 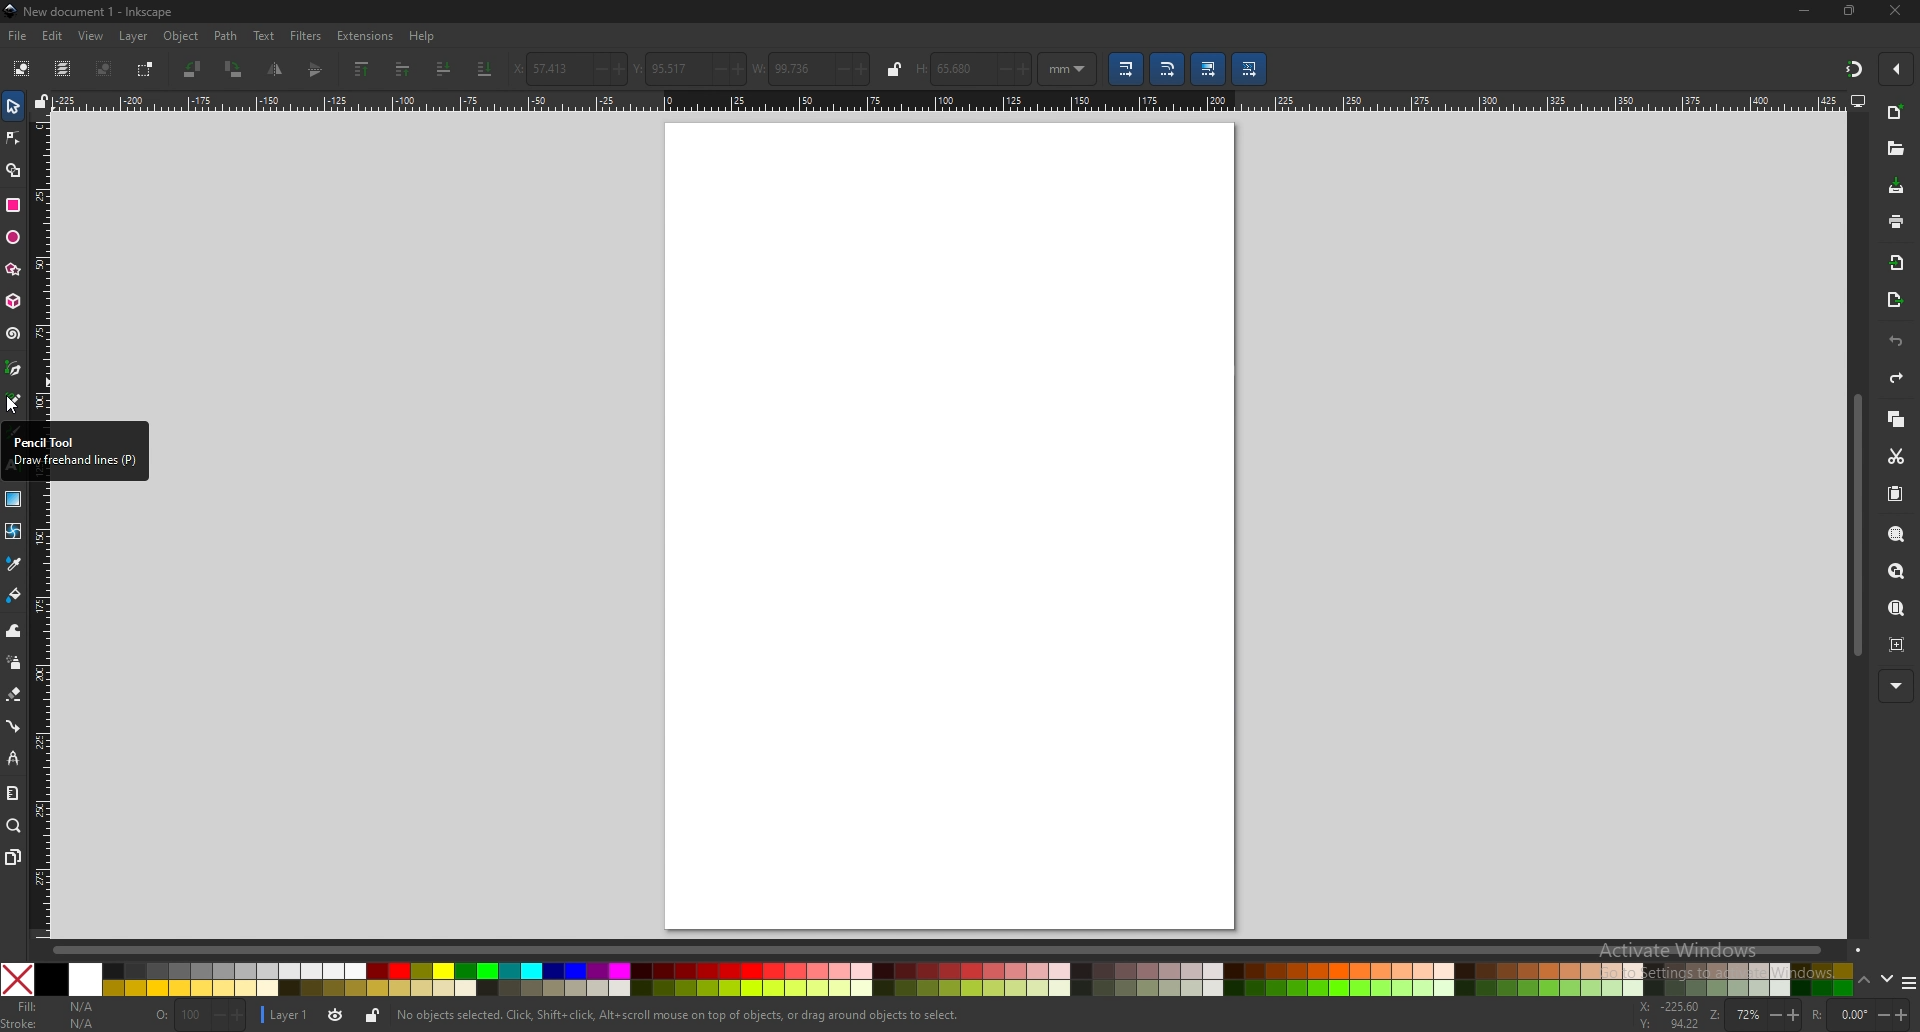 What do you see at coordinates (1847, 11) in the screenshot?
I see `resize` at bounding box center [1847, 11].